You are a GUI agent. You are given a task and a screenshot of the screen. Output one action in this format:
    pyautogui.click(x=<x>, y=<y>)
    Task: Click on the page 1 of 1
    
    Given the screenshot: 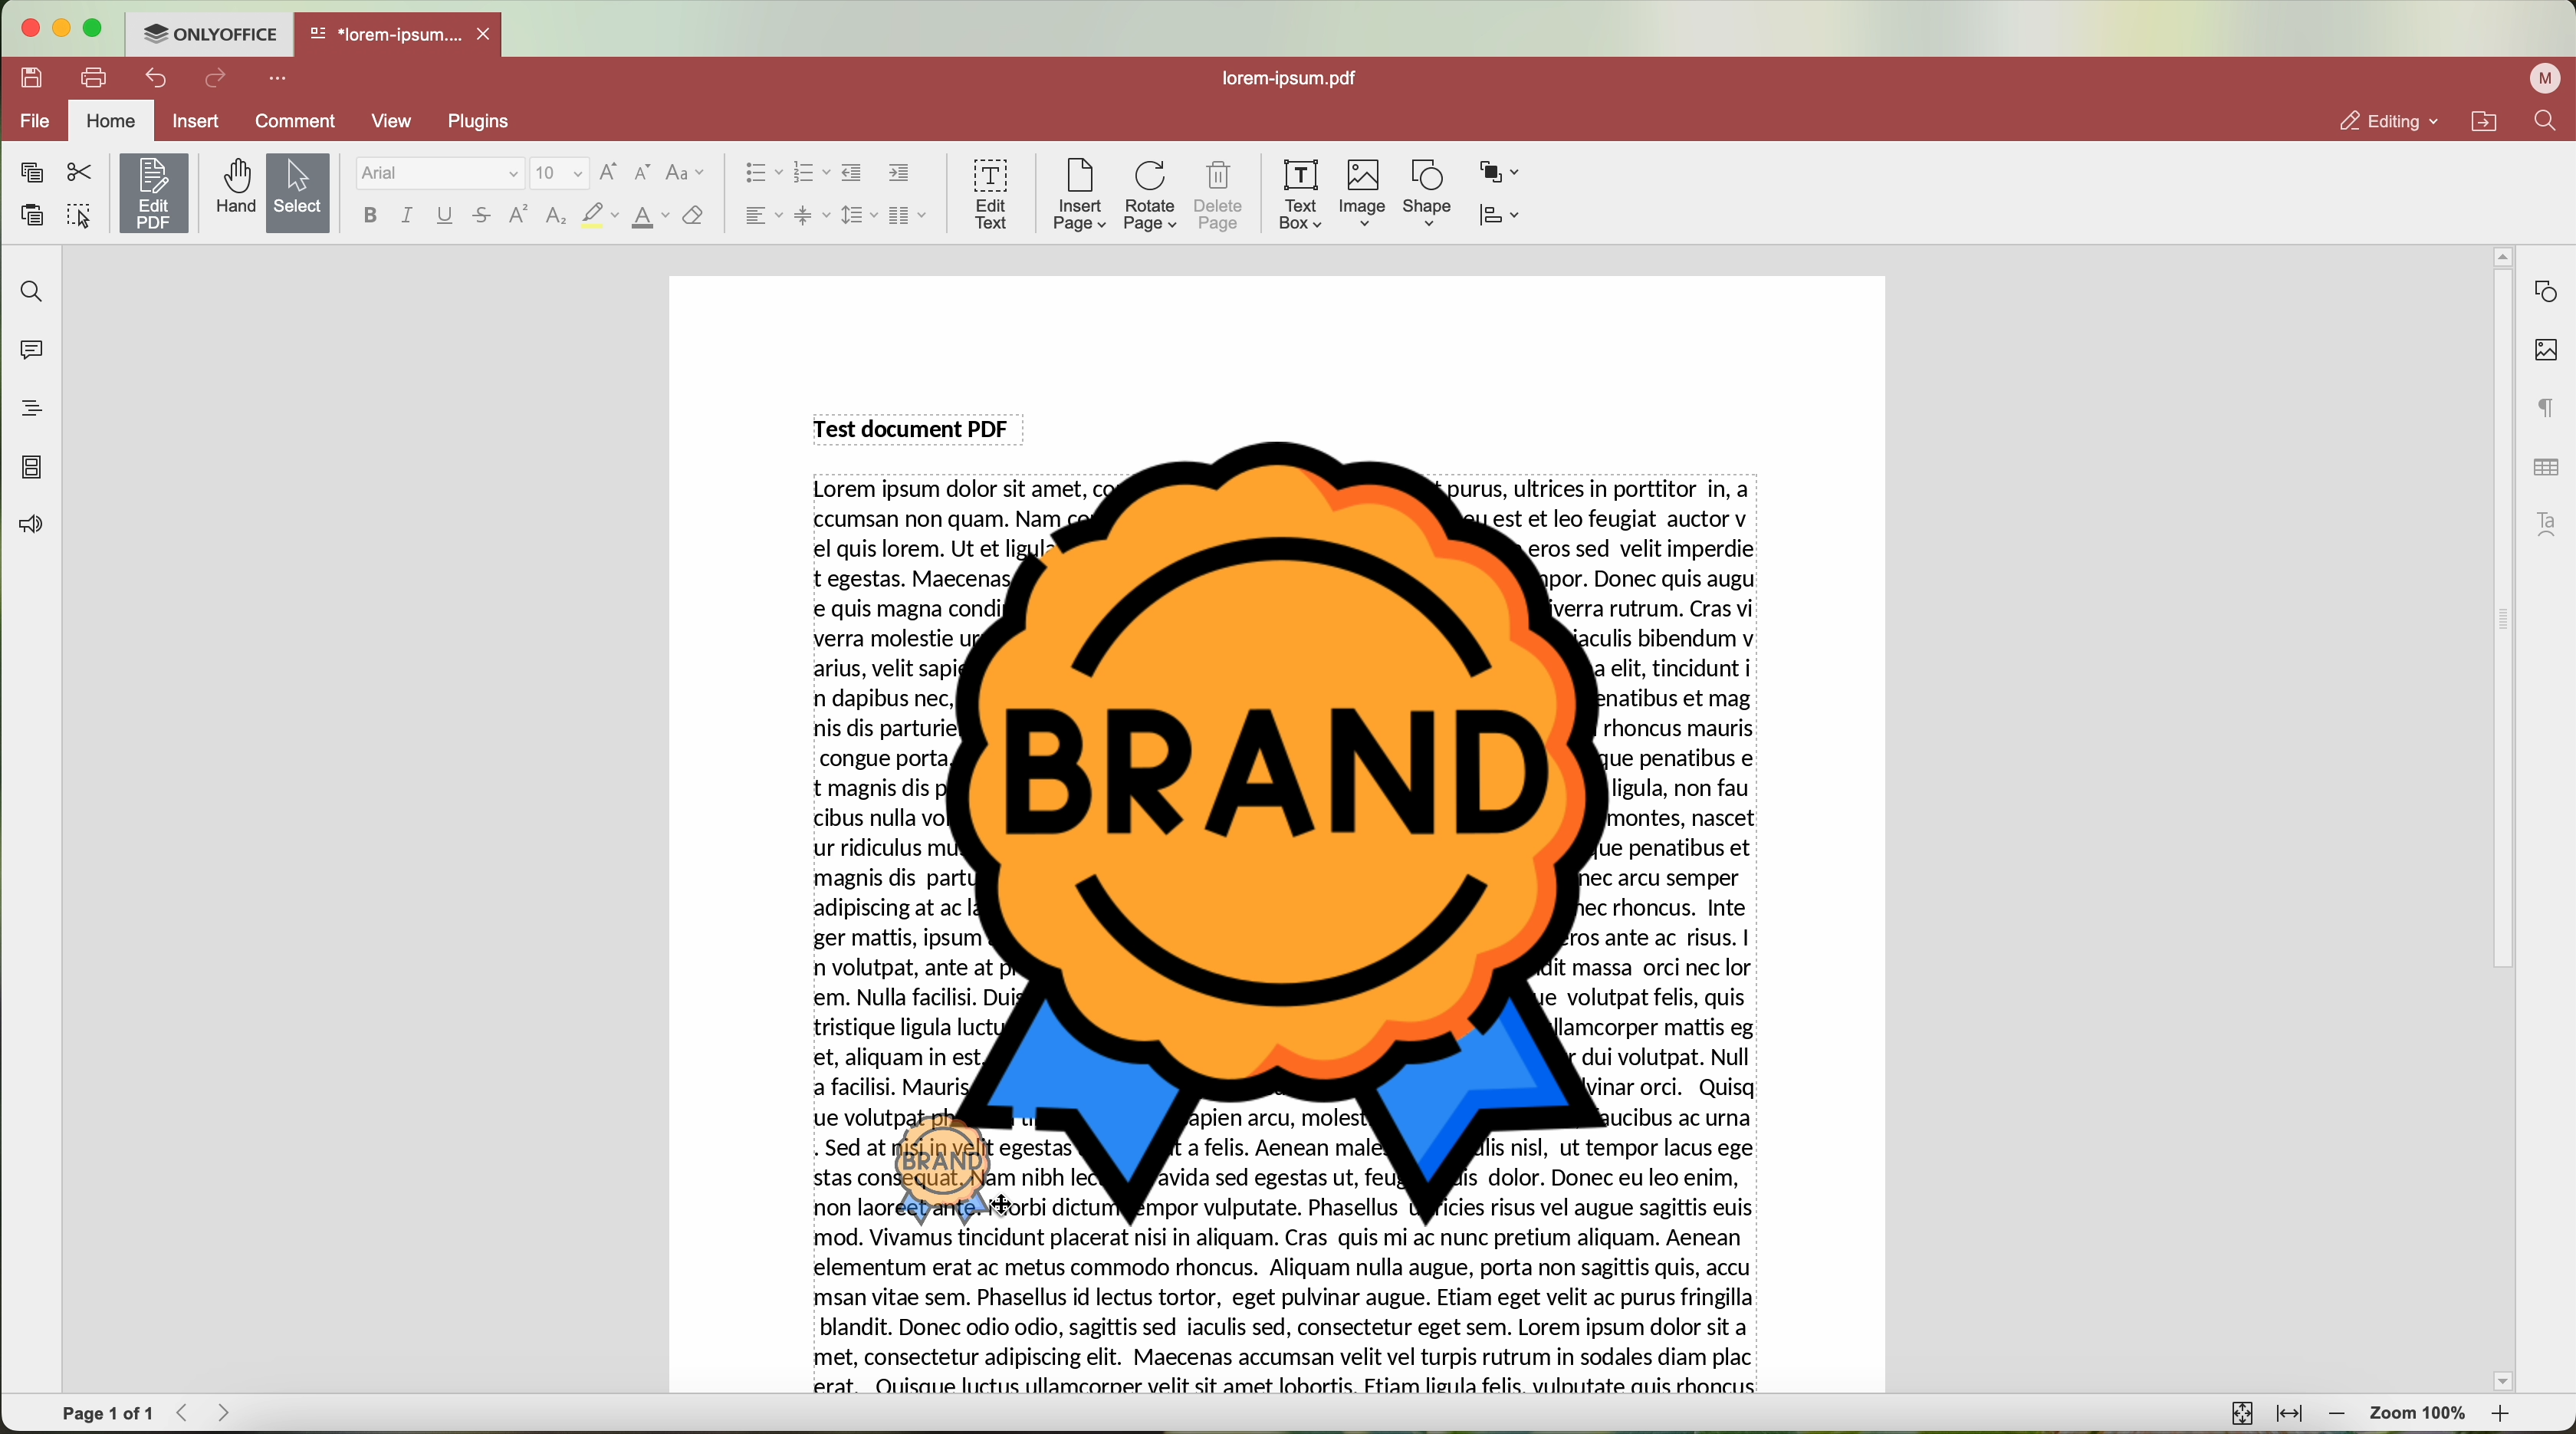 What is the action you would take?
    pyautogui.click(x=108, y=1414)
    